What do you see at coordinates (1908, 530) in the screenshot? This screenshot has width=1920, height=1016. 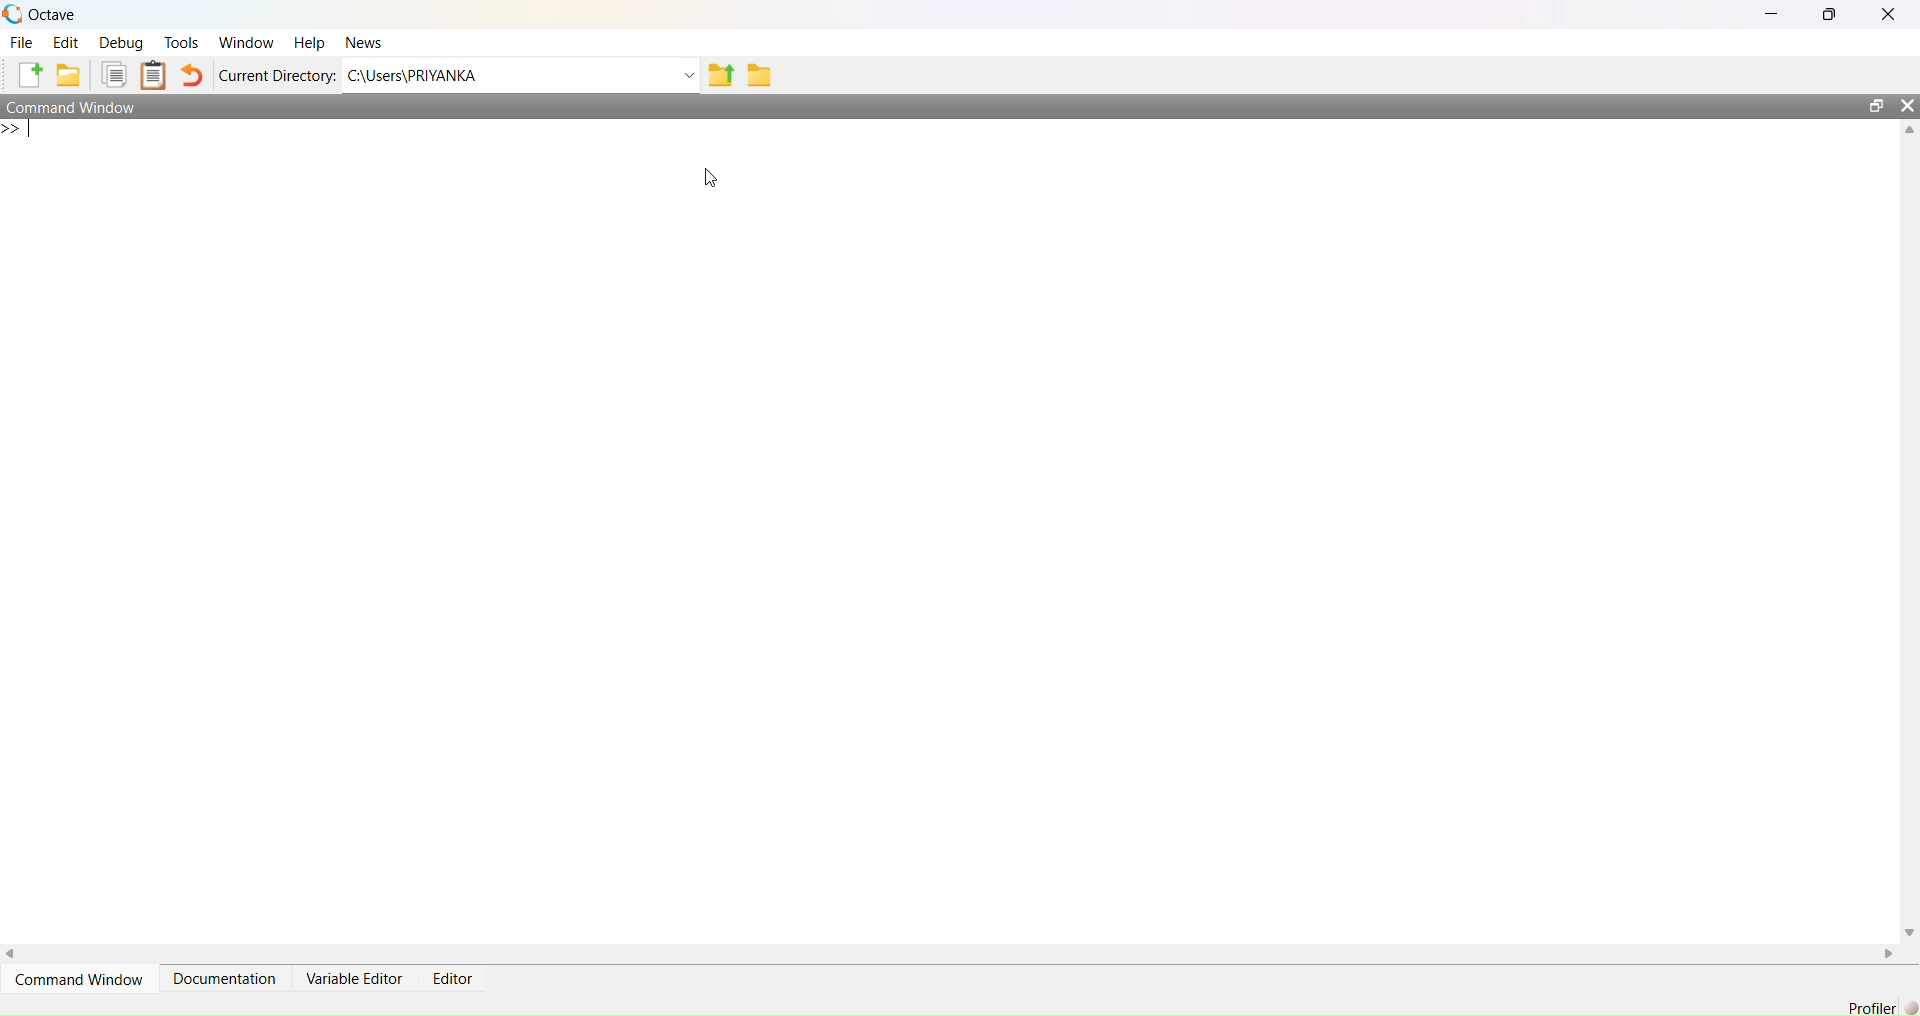 I see `vertical scroll bar` at bounding box center [1908, 530].